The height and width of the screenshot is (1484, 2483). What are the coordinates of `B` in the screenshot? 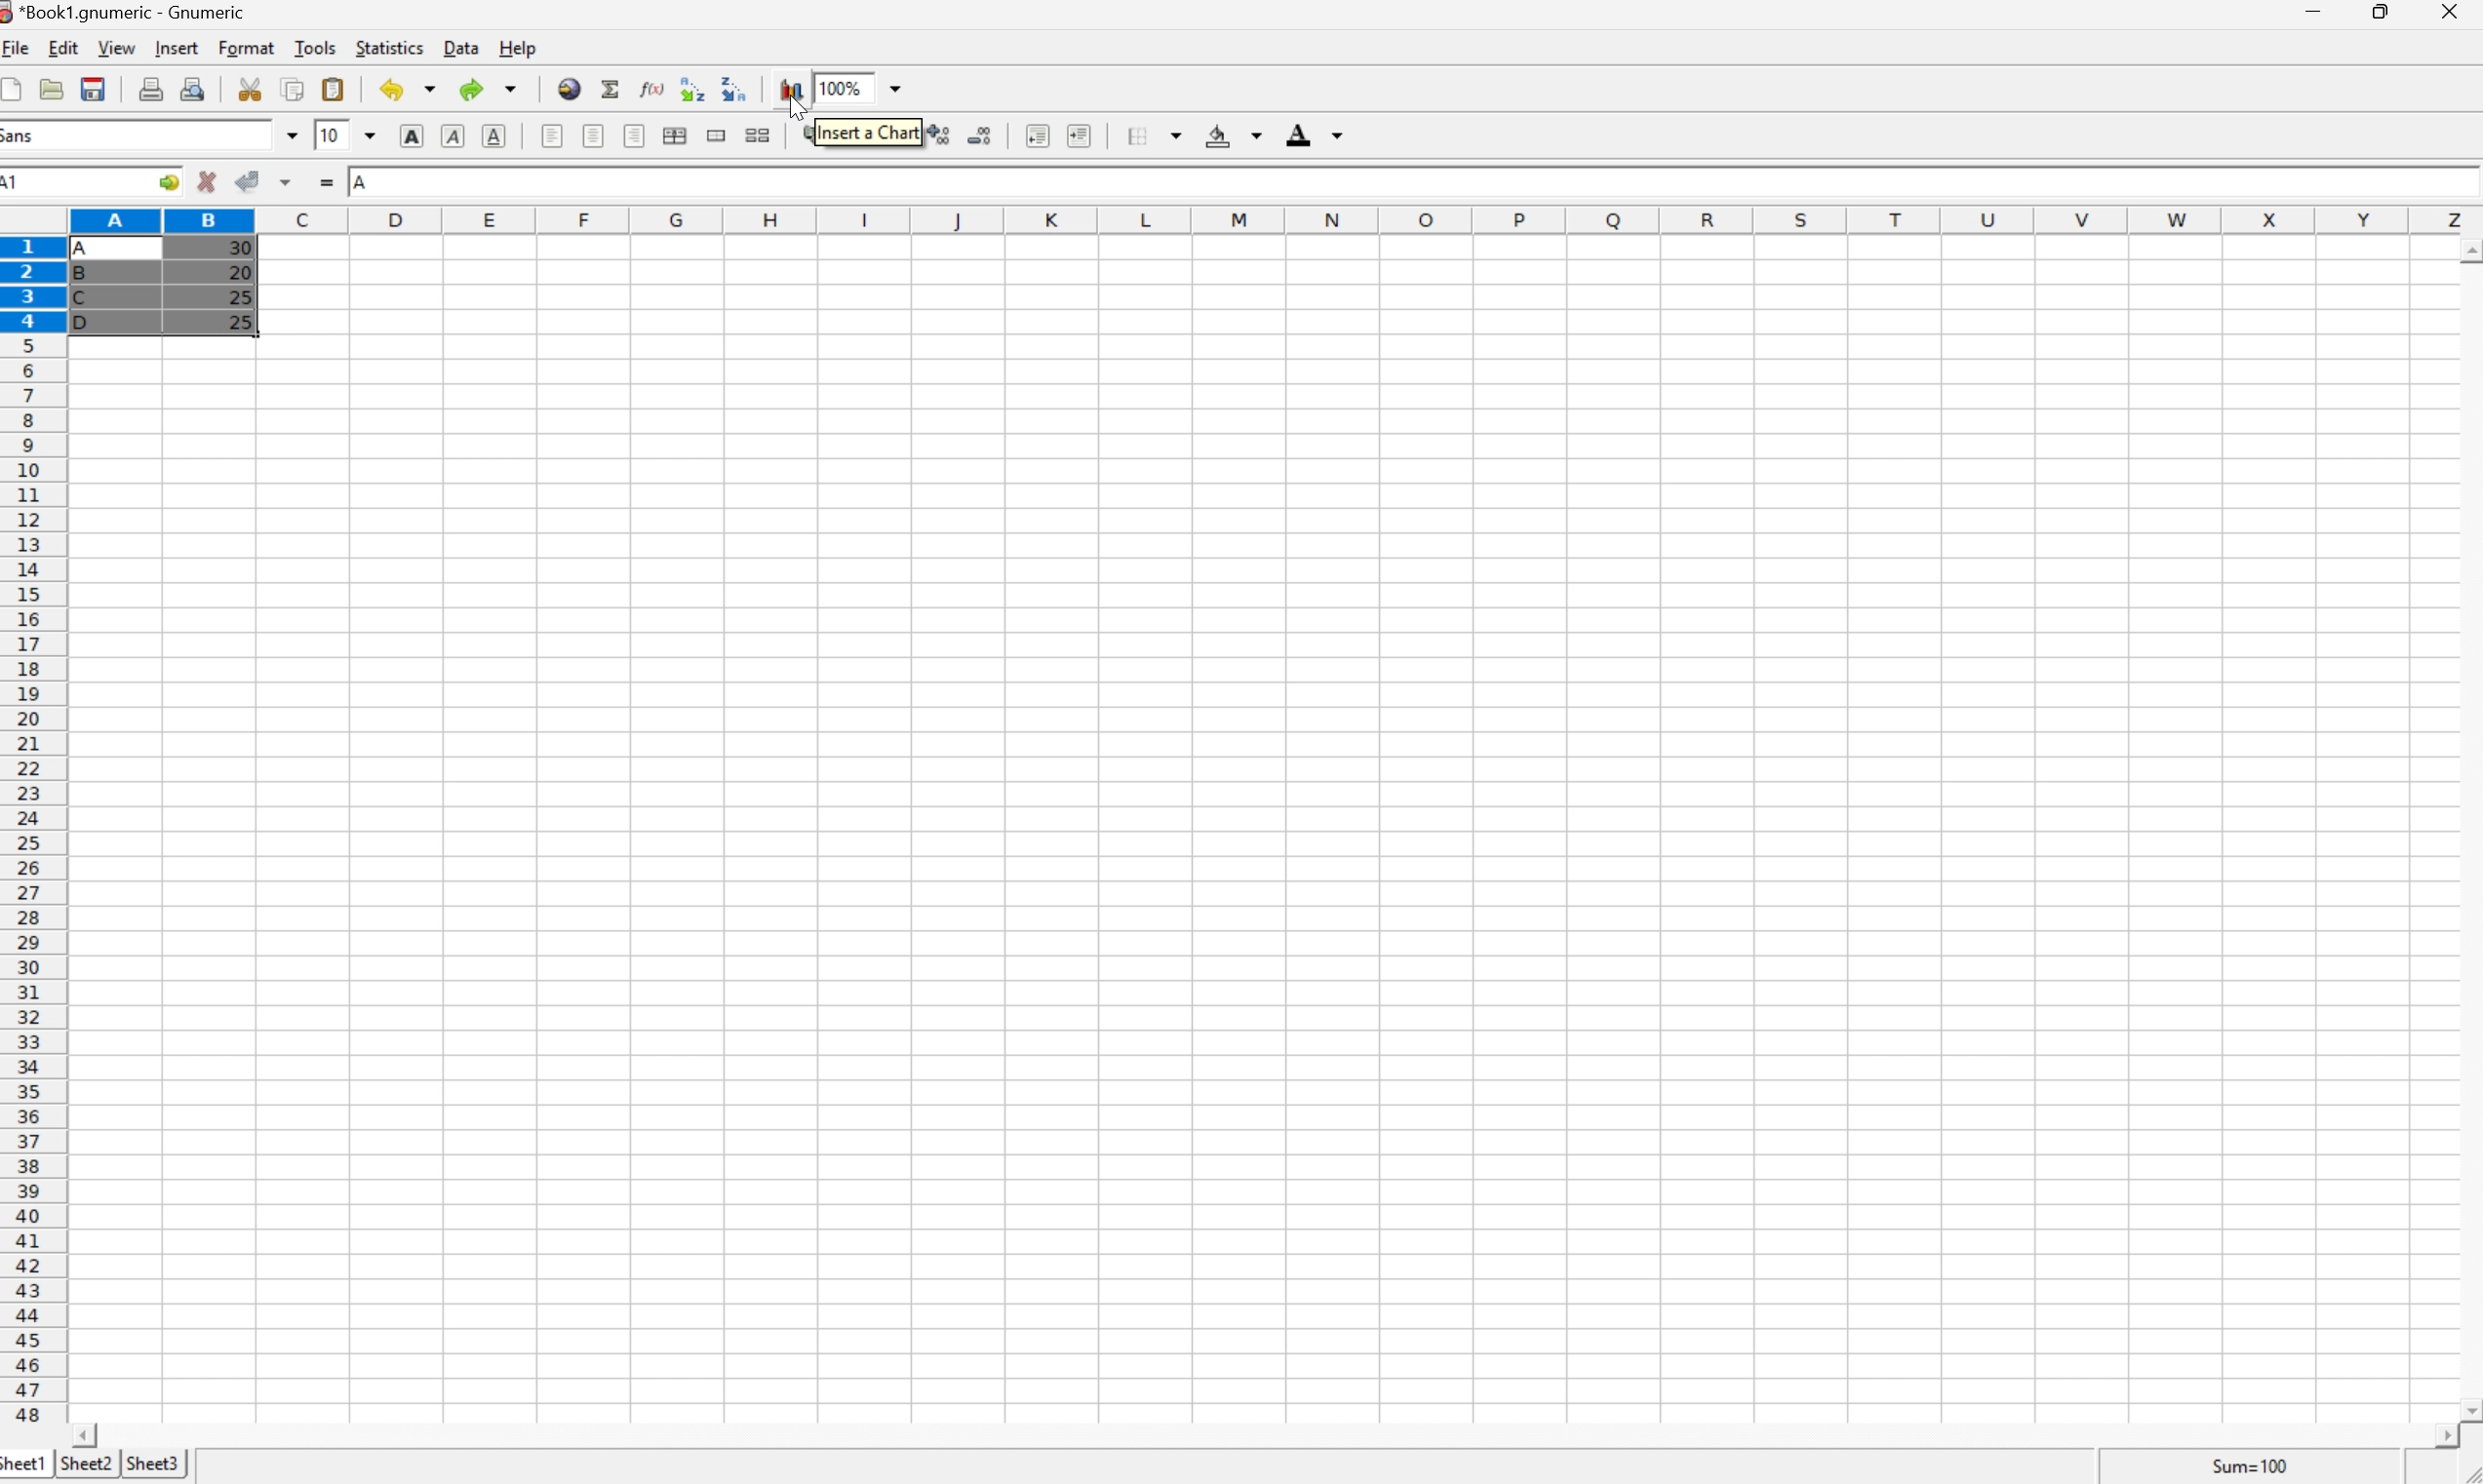 It's located at (86, 276).